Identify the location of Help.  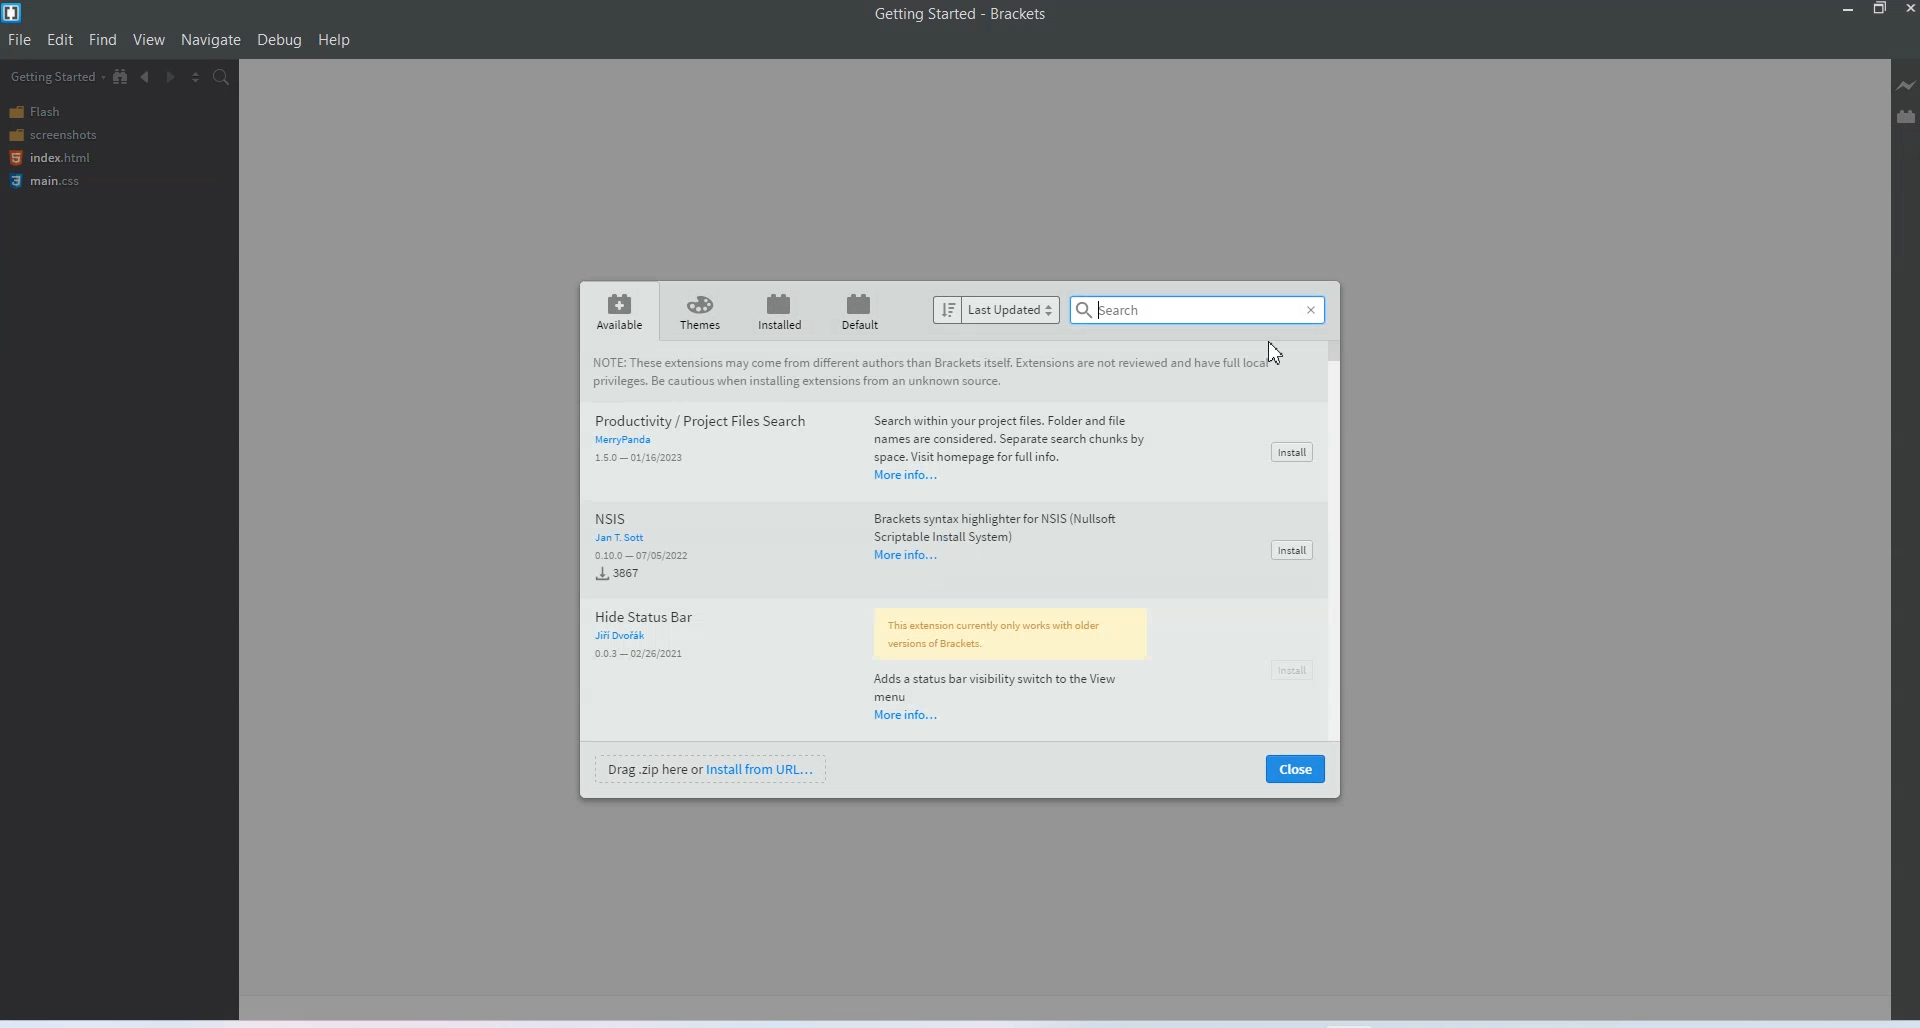
(334, 41).